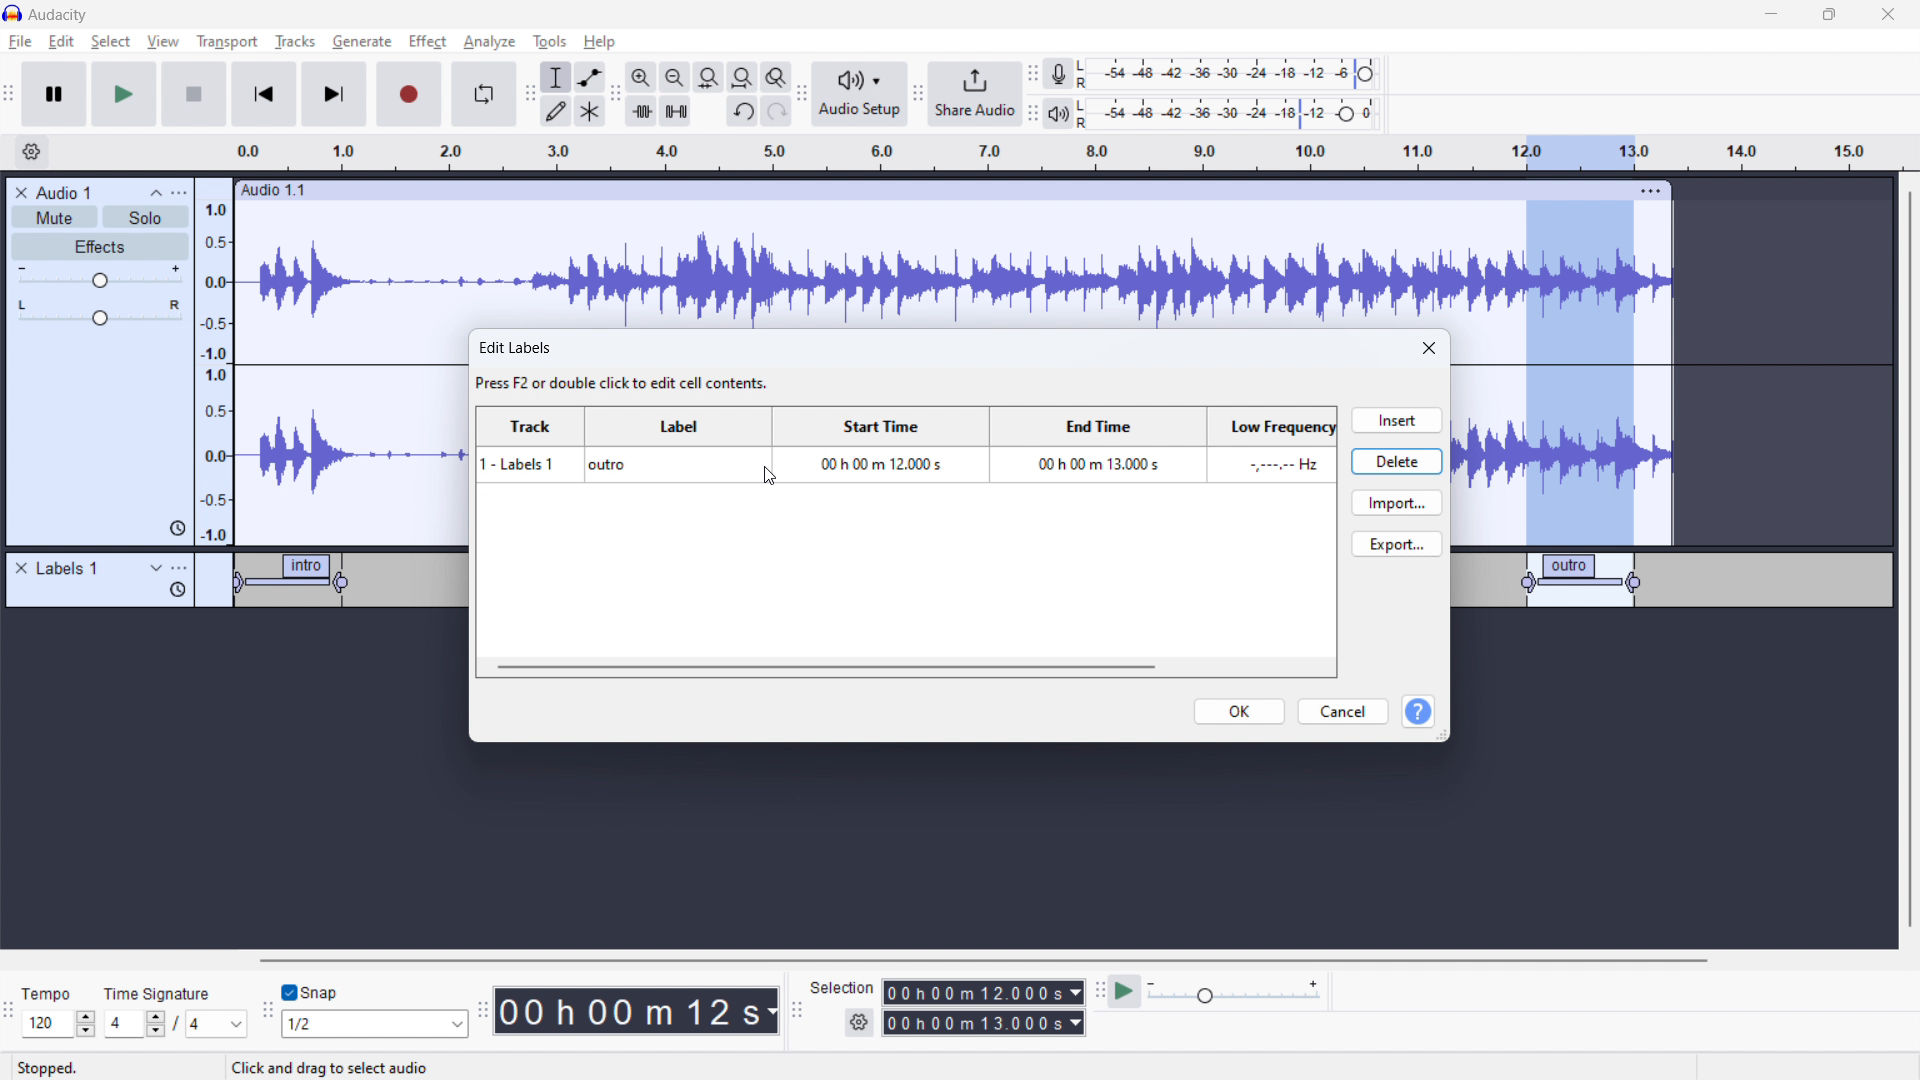 The height and width of the screenshot is (1080, 1920). What do you see at coordinates (842, 988) in the screenshot?
I see `selection` at bounding box center [842, 988].